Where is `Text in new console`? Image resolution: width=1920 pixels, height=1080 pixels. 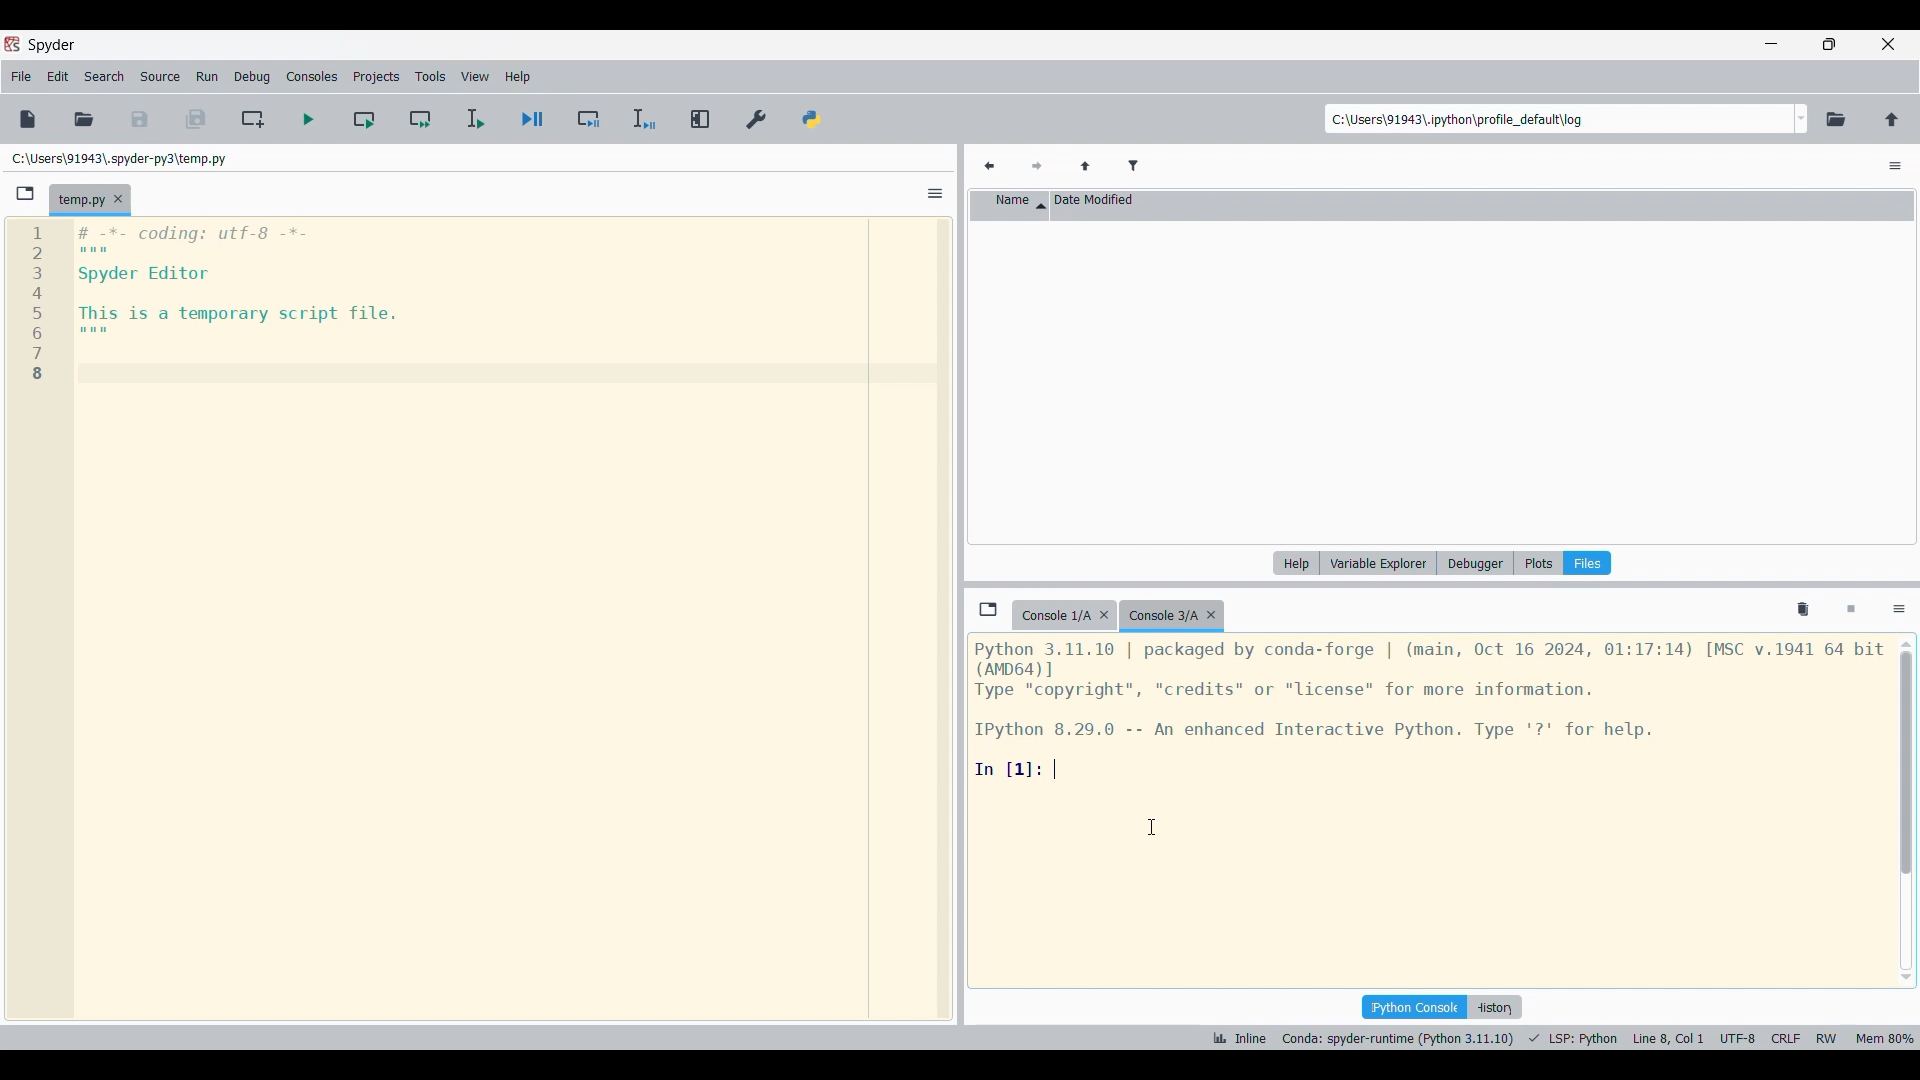 Text in new console is located at coordinates (1429, 709).